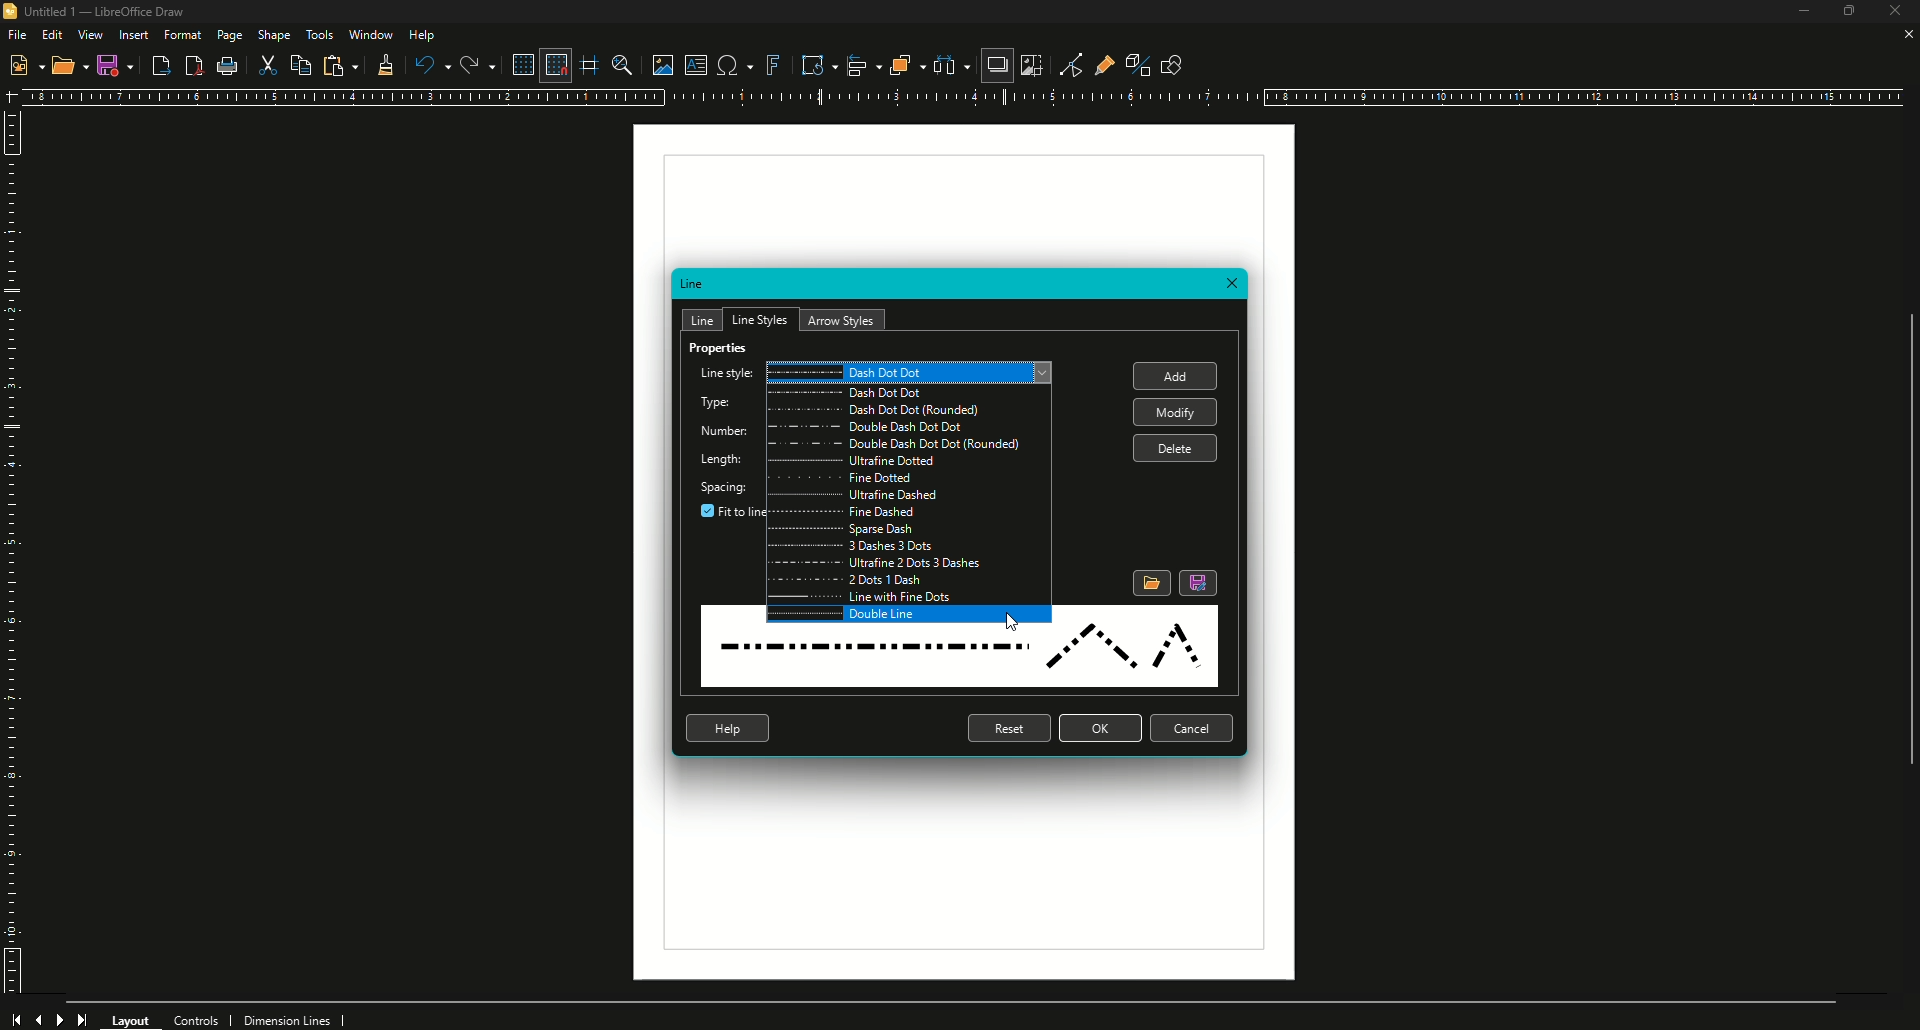  I want to click on Add, so click(1180, 378).